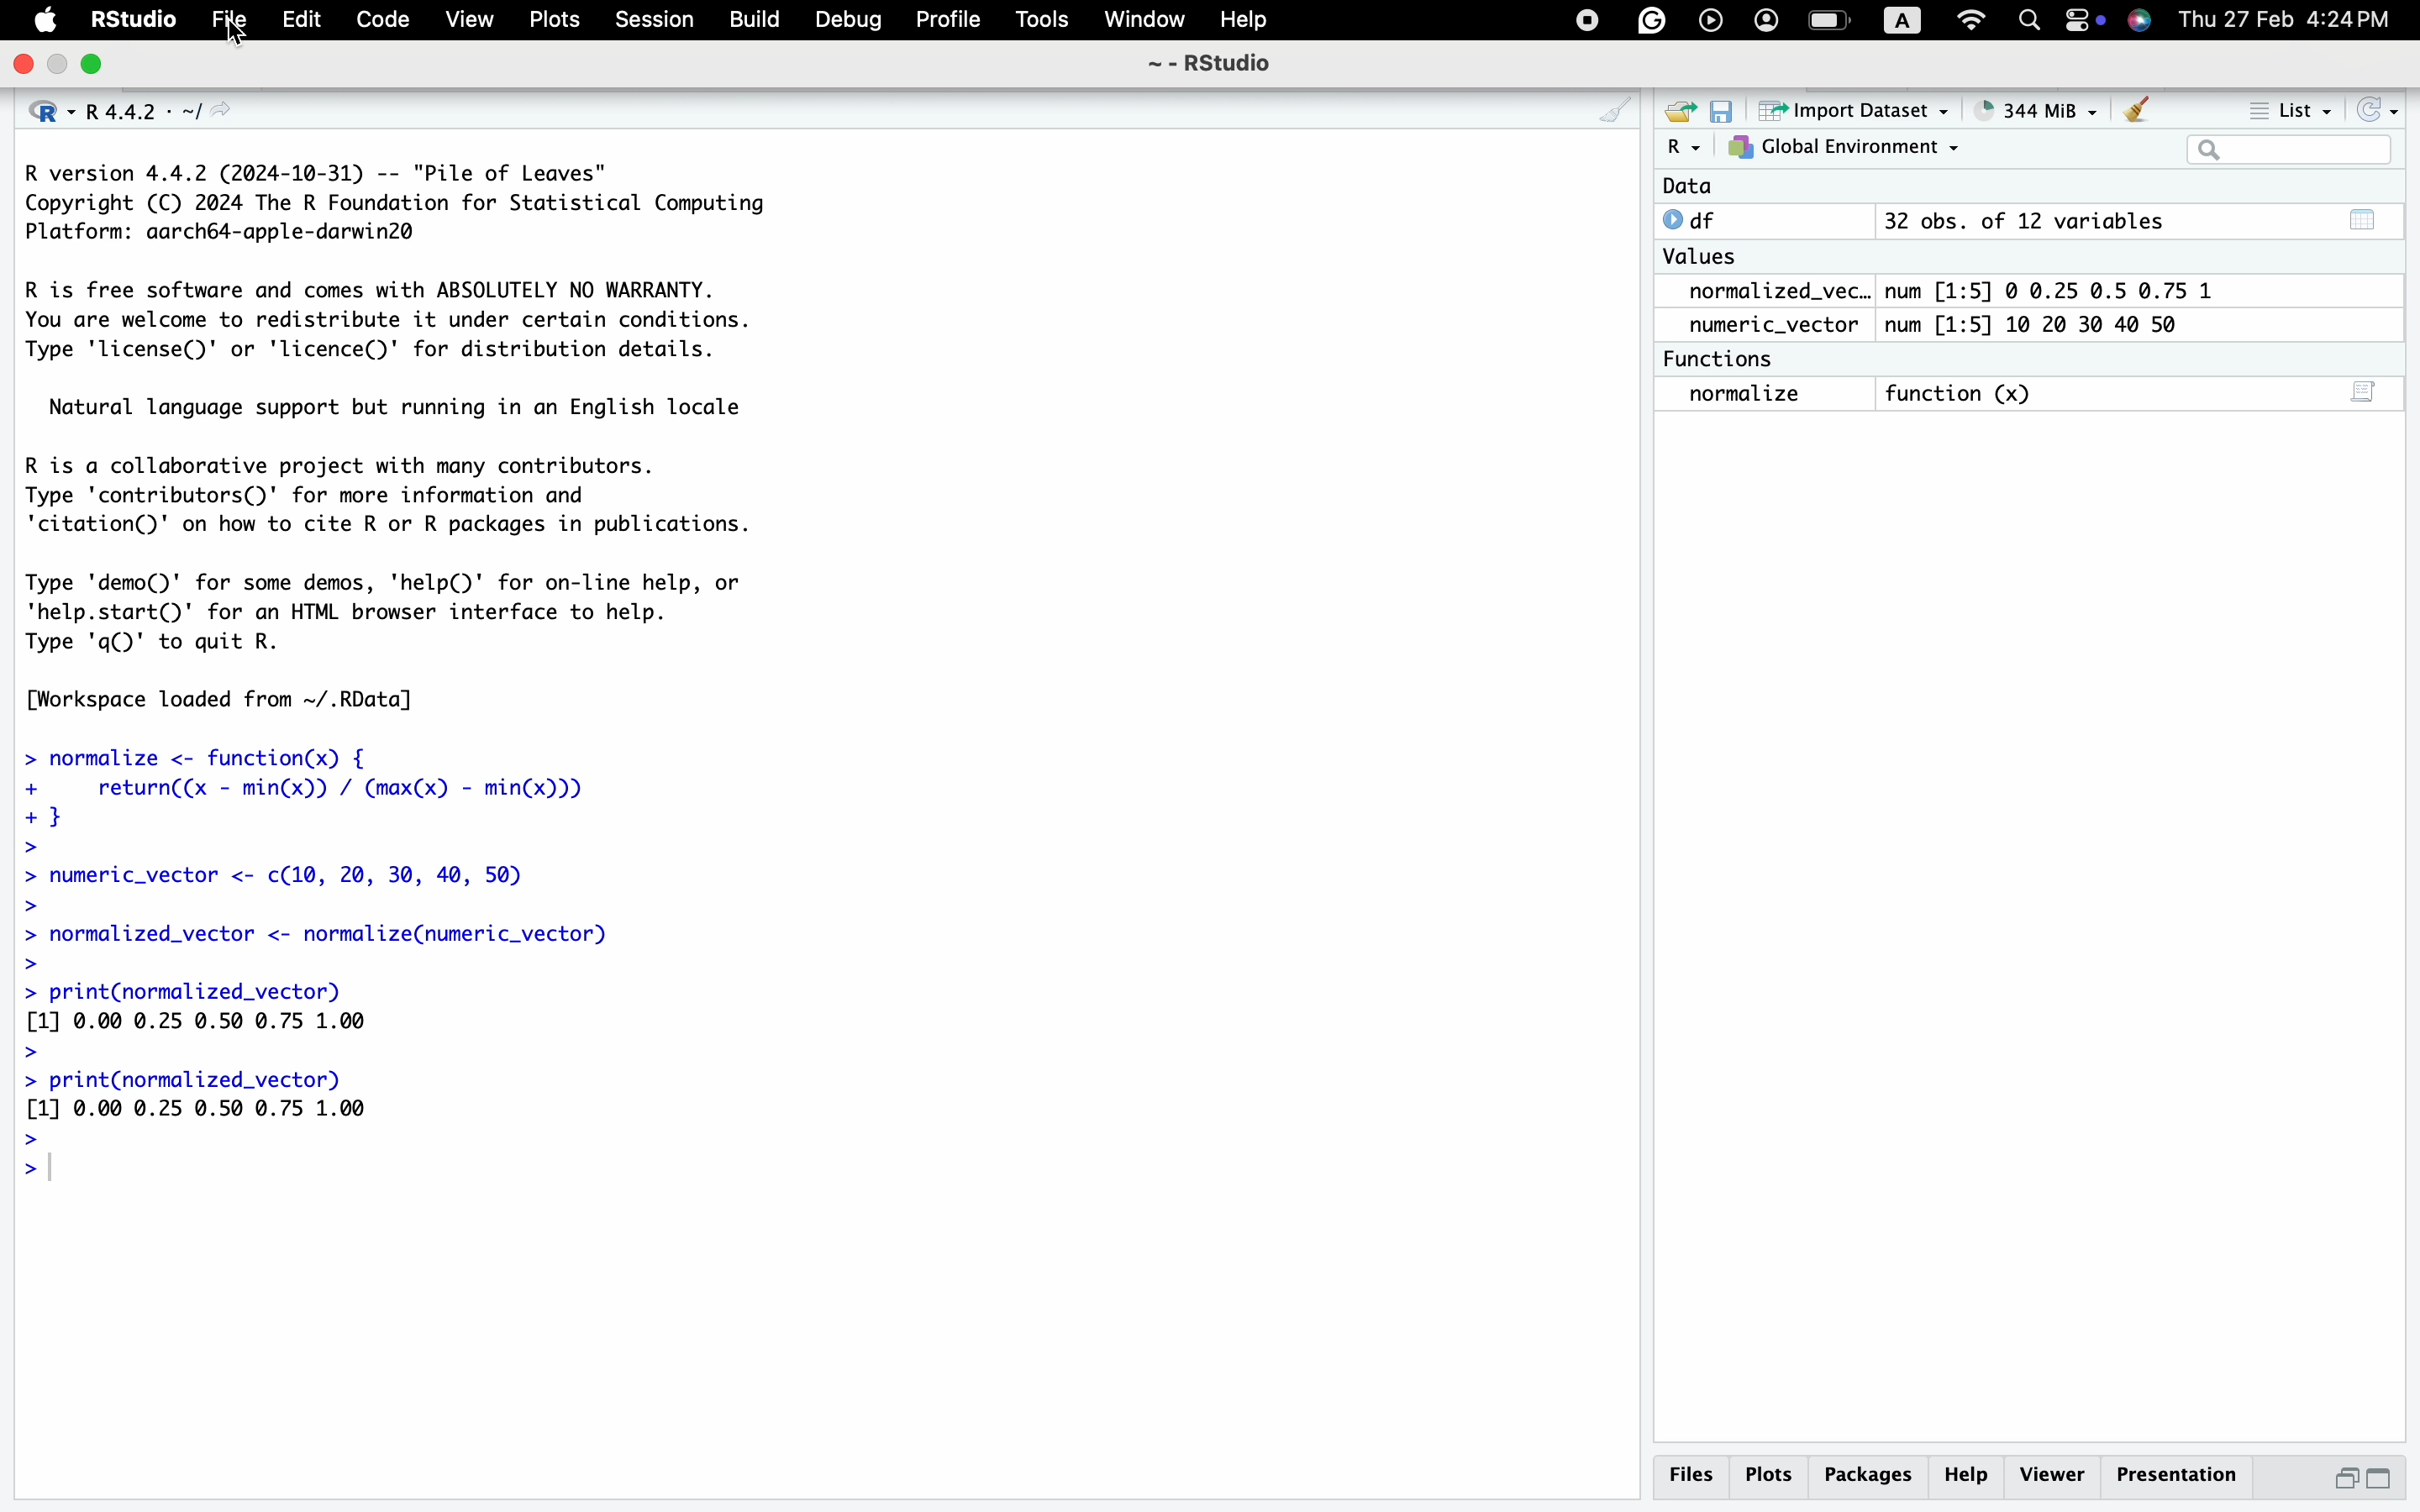 The height and width of the screenshot is (1512, 2420). What do you see at coordinates (128, 23) in the screenshot?
I see `RStudio` at bounding box center [128, 23].